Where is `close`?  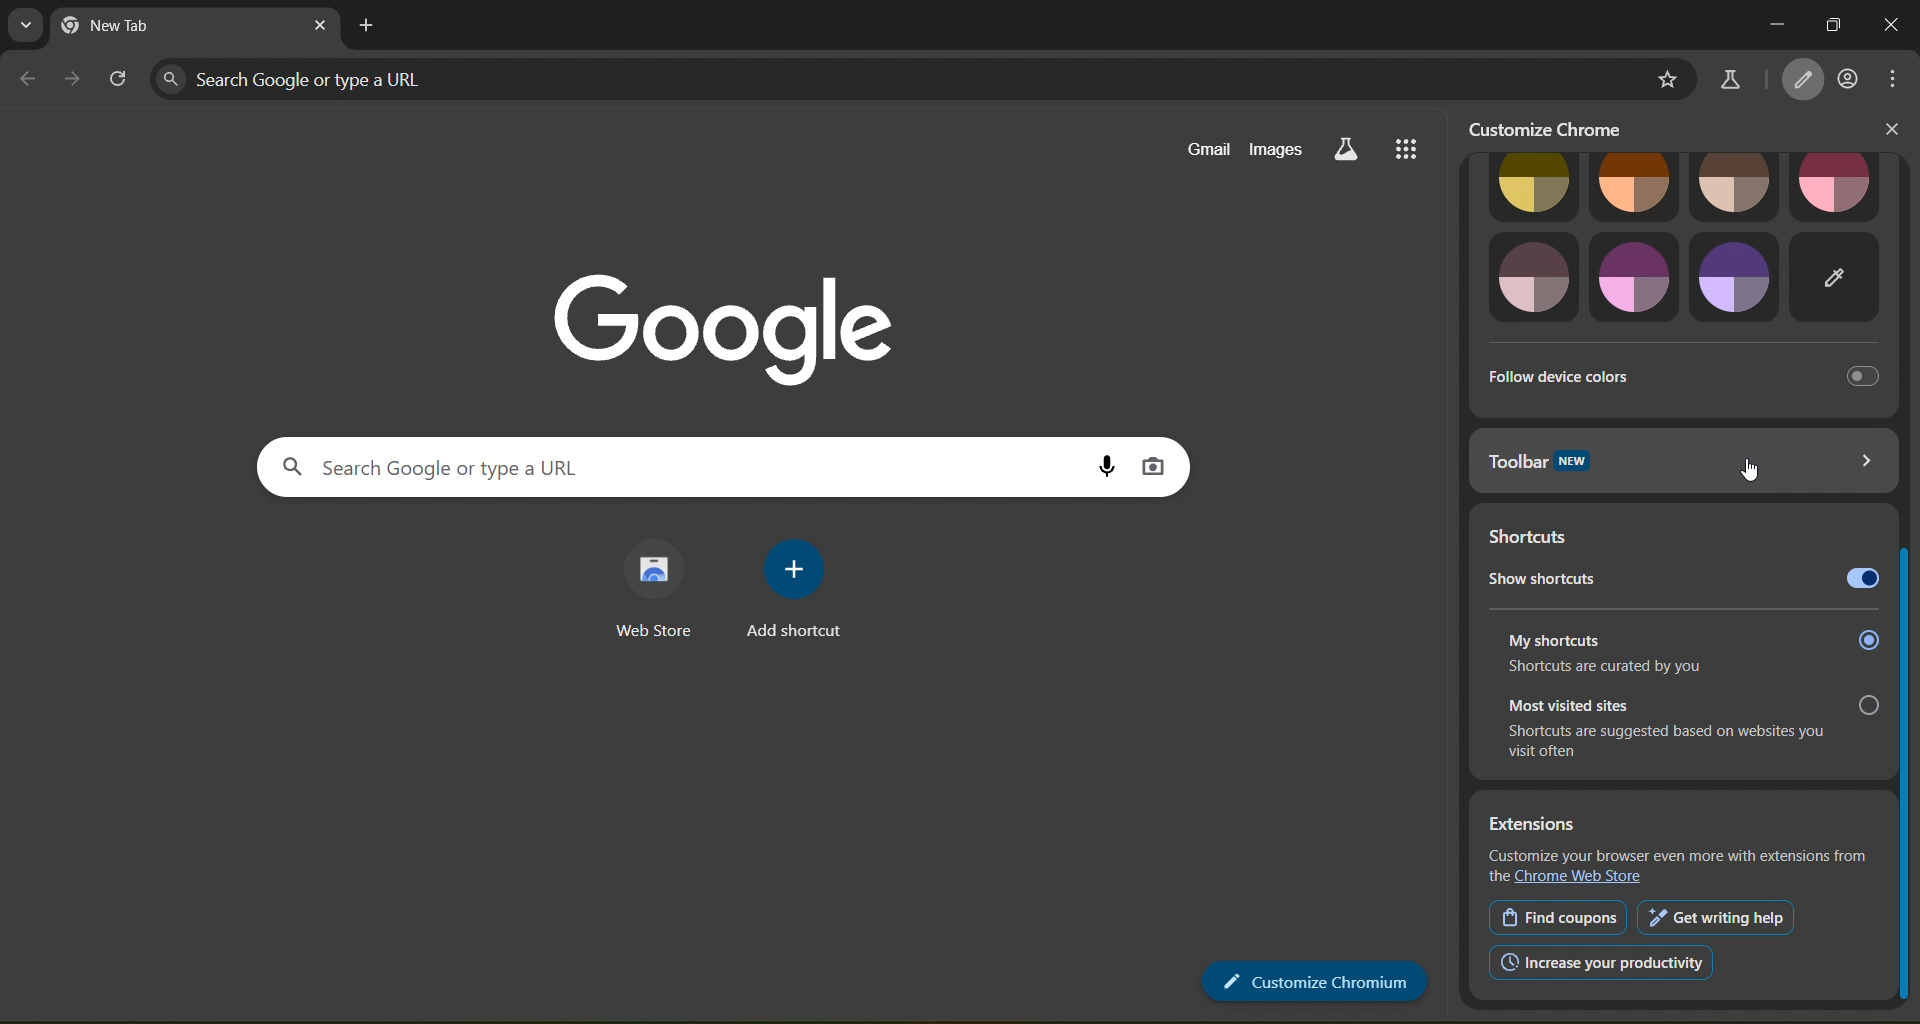 close is located at coordinates (315, 26).